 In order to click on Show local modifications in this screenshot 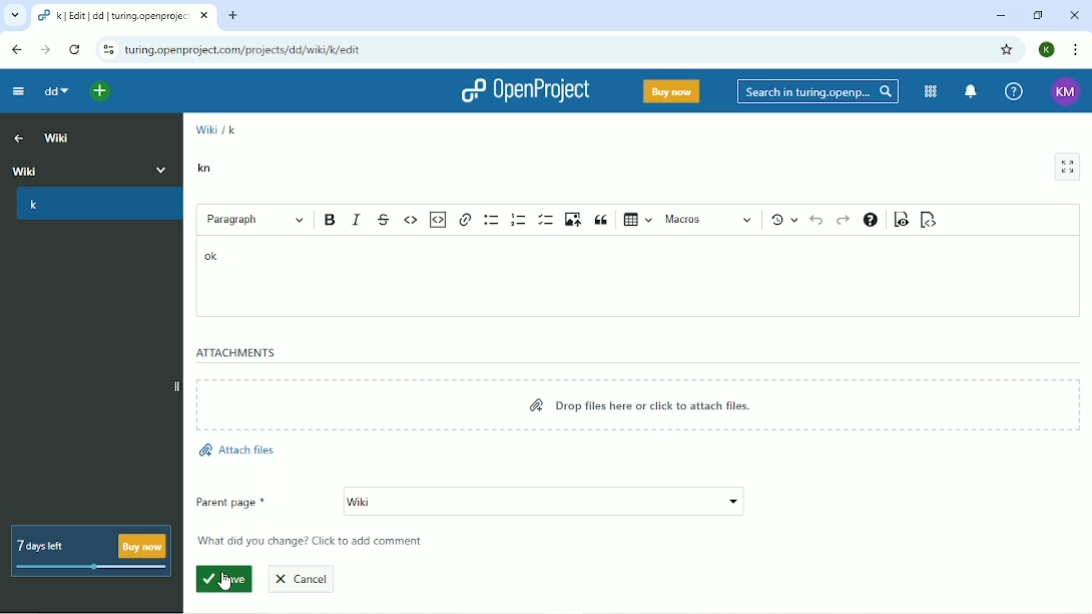, I will do `click(784, 220)`.